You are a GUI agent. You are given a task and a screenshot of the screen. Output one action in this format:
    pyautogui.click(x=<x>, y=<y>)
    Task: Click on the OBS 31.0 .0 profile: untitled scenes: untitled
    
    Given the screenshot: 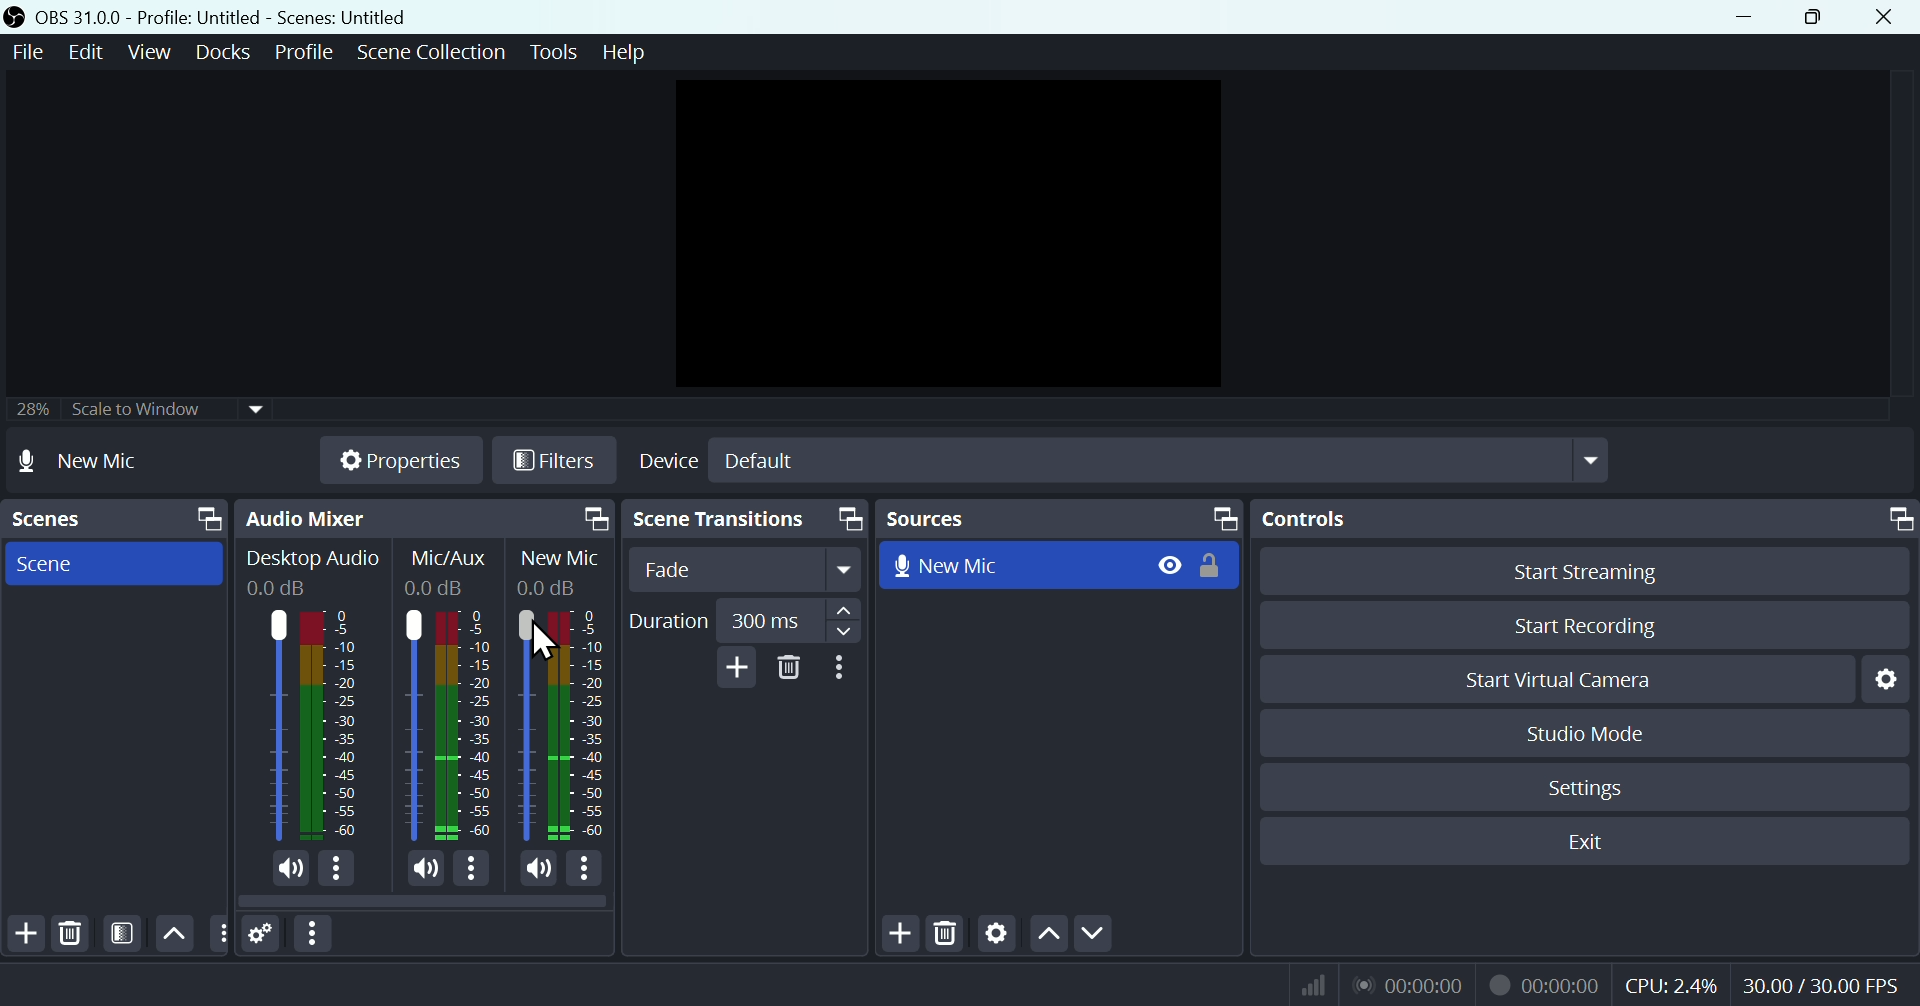 What is the action you would take?
    pyautogui.click(x=234, y=17)
    